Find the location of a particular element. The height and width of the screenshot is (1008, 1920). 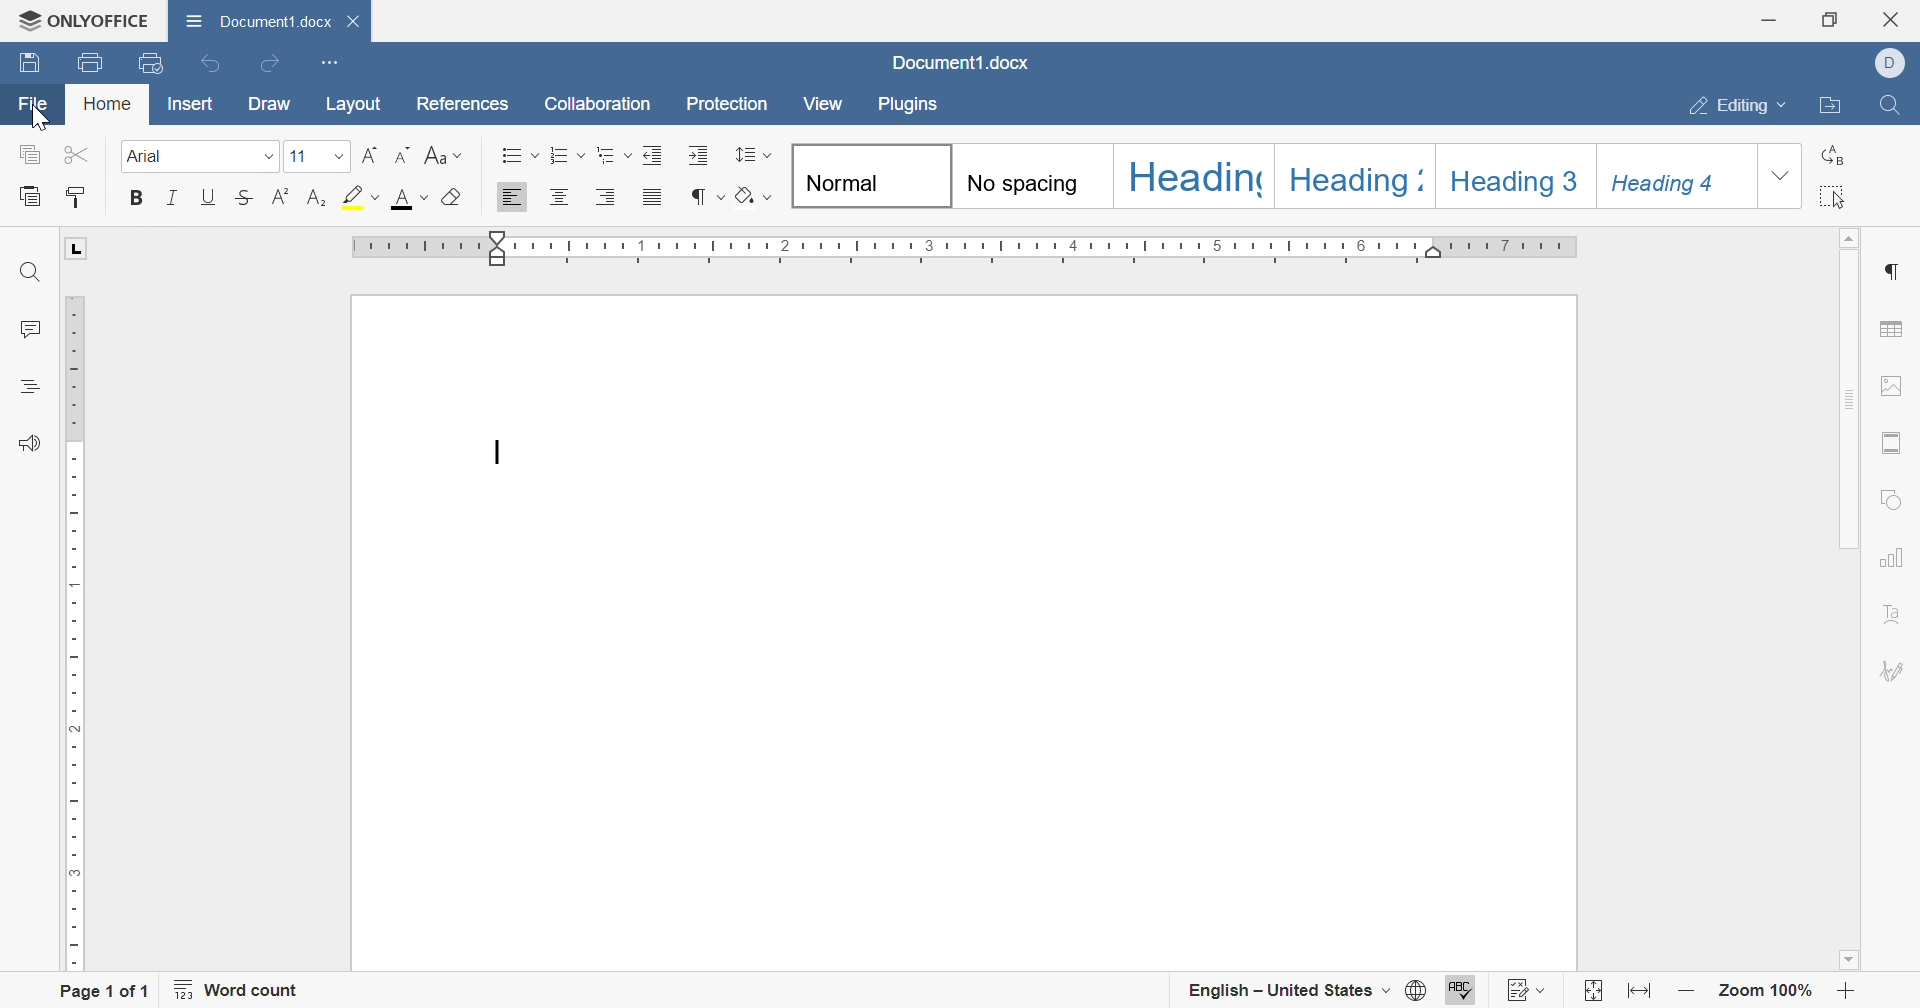

references is located at coordinates (460, 103).